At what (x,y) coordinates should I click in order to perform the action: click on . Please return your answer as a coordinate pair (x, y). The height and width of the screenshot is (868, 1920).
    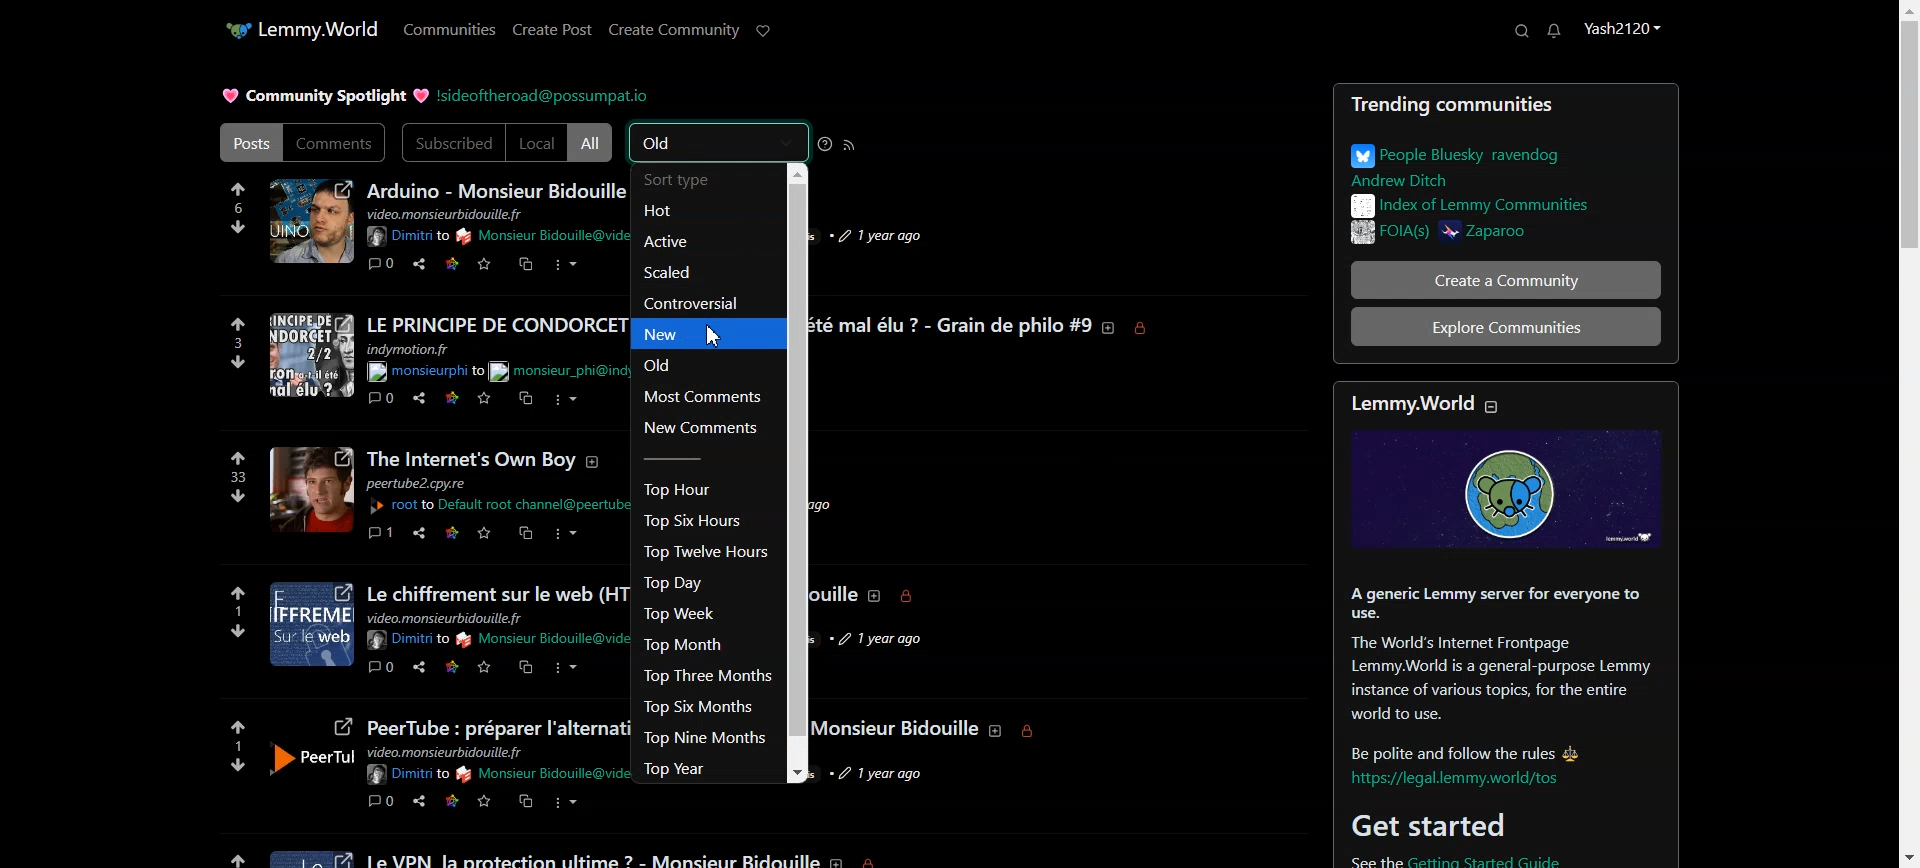
    Looking at the image, I should click on (526, 665).